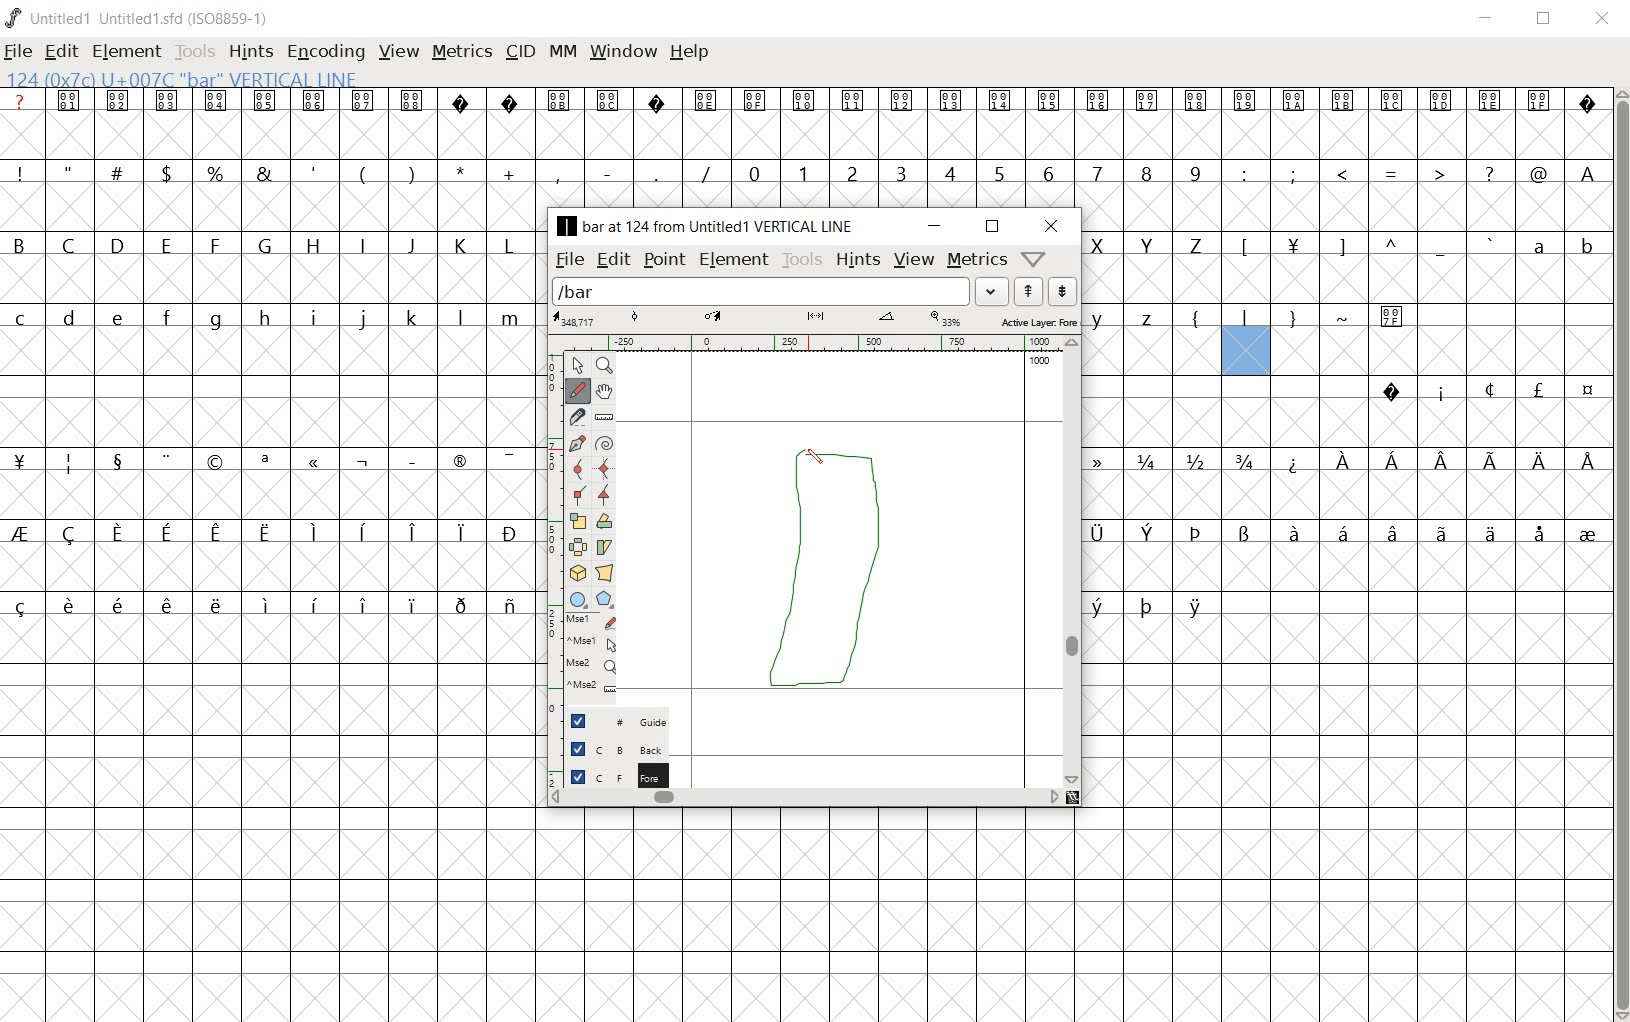  Describe the element at coordinates (605, 572) in the screenshot. I see `perform a perspective transformation on the selection` at that location.